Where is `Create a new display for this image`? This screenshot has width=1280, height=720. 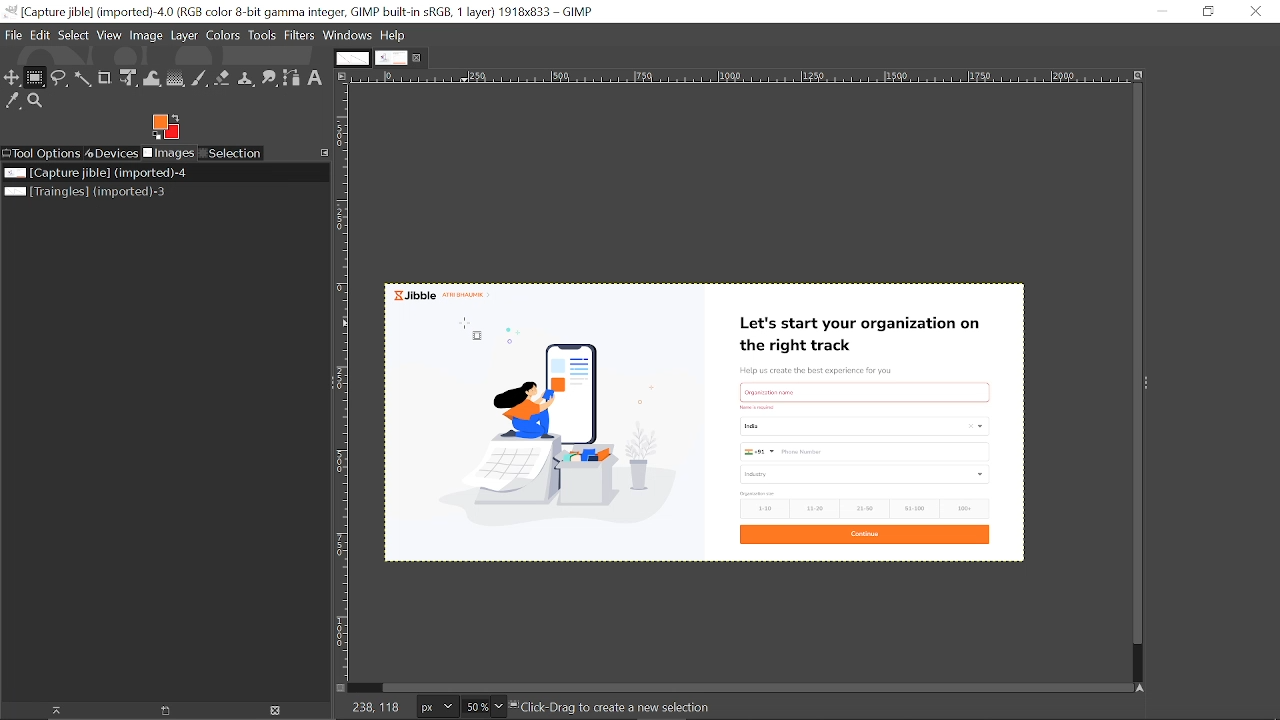 Create a new display for this image is located at coordinates (172, 710).